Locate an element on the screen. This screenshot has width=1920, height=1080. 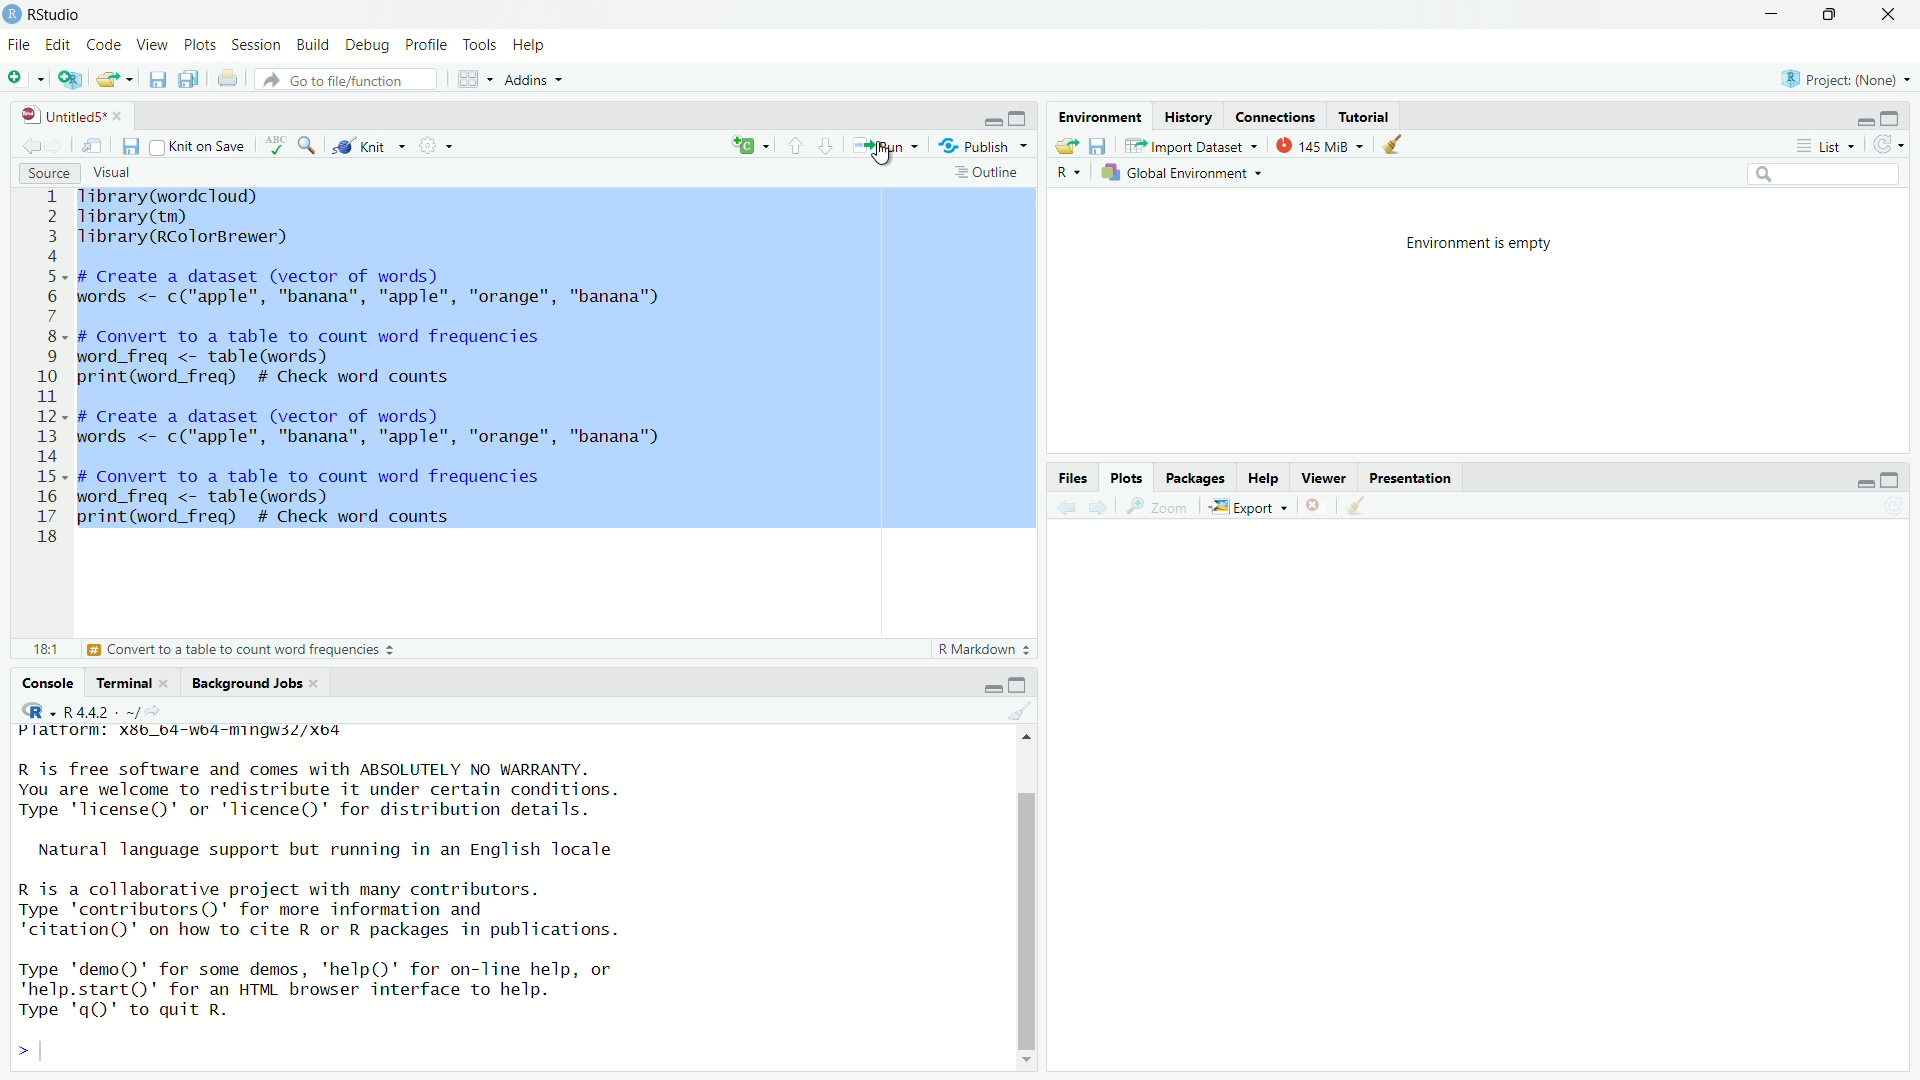
Scrollbar is located at coordinates (1028, 899).